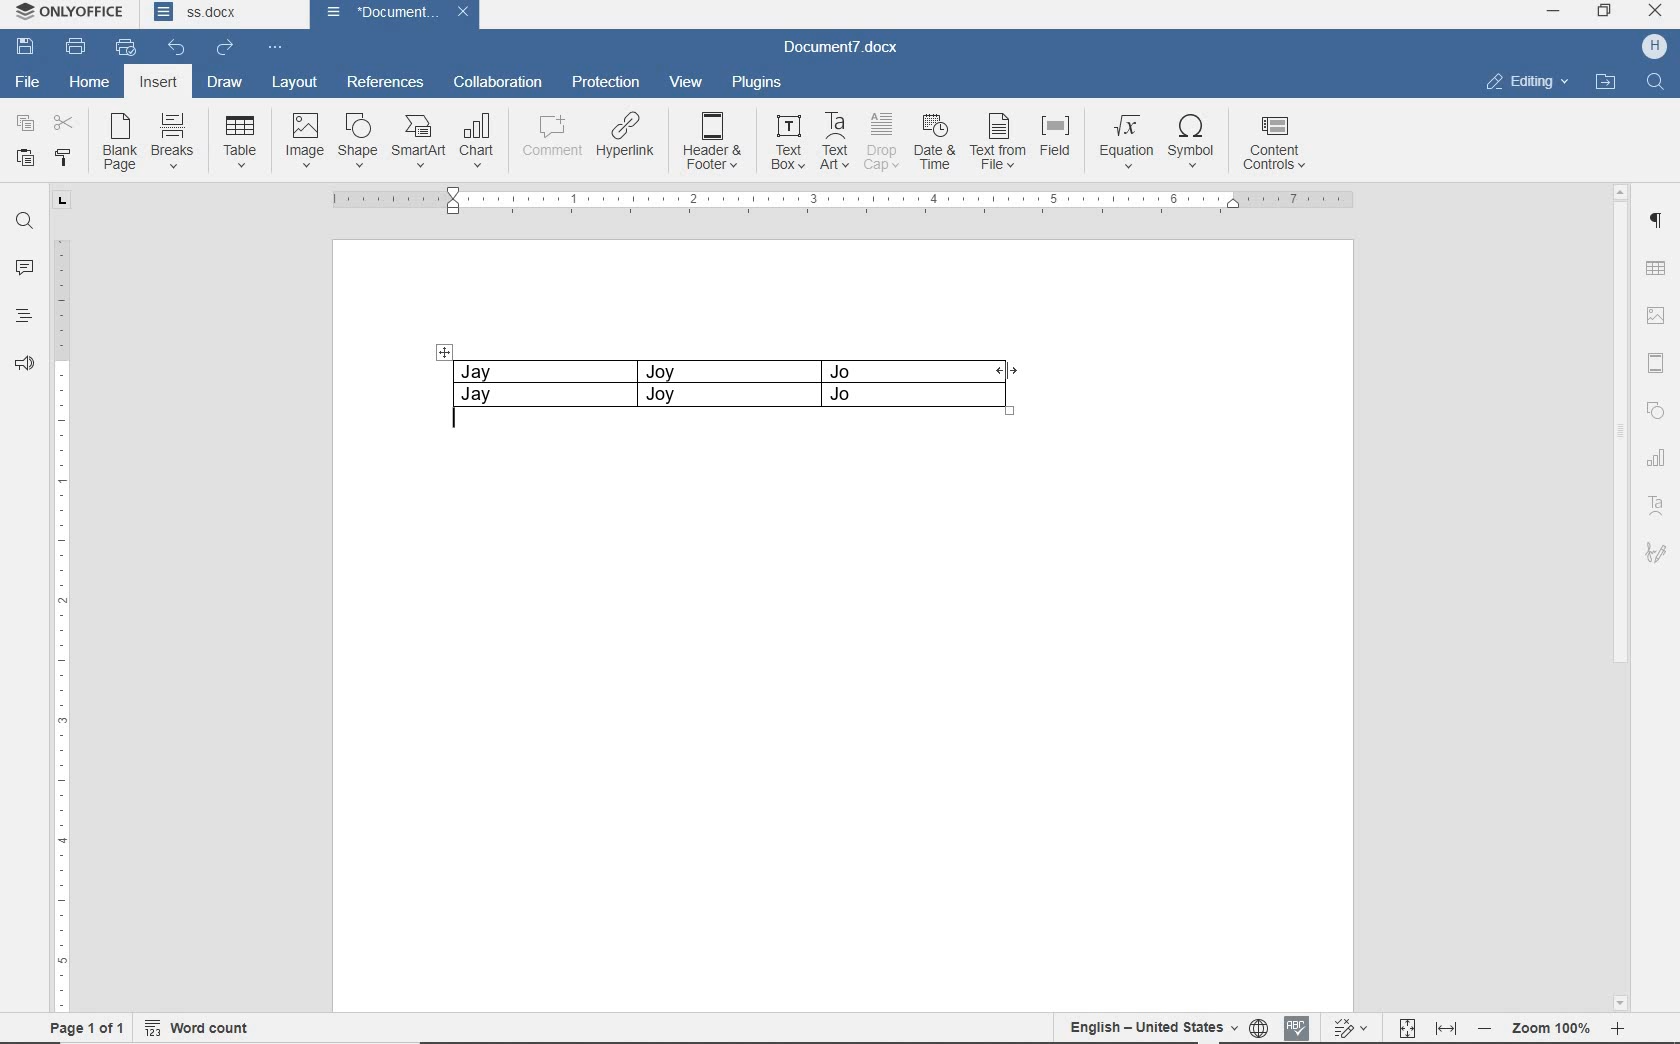 The height and width of the screenshot is (1044, 1680). Describe the element at coordinates (547, 139) in the screenshot. I see `COMMENT` at that location.